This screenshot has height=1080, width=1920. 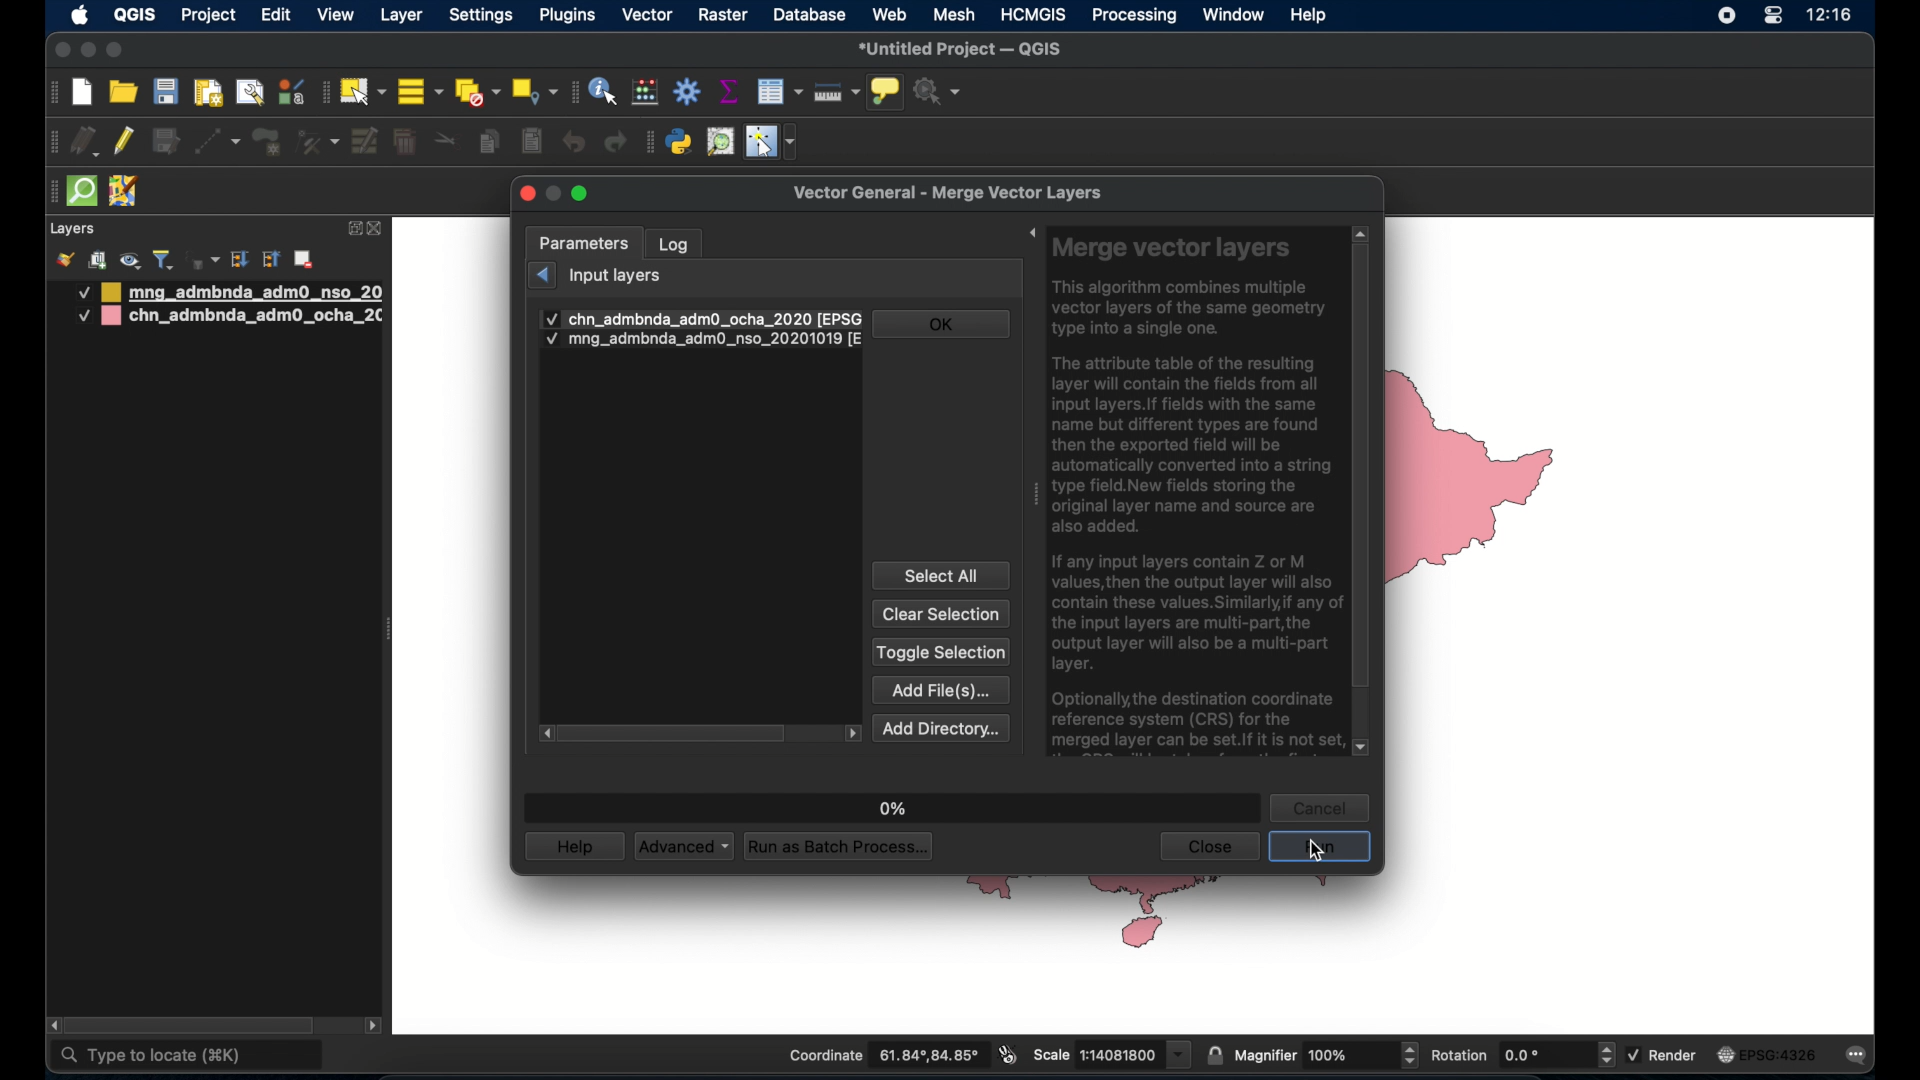 What do you see at coordinates (54, 1026) in the screenshot?
I see `scroll left` at bounding box center [54, 1026].